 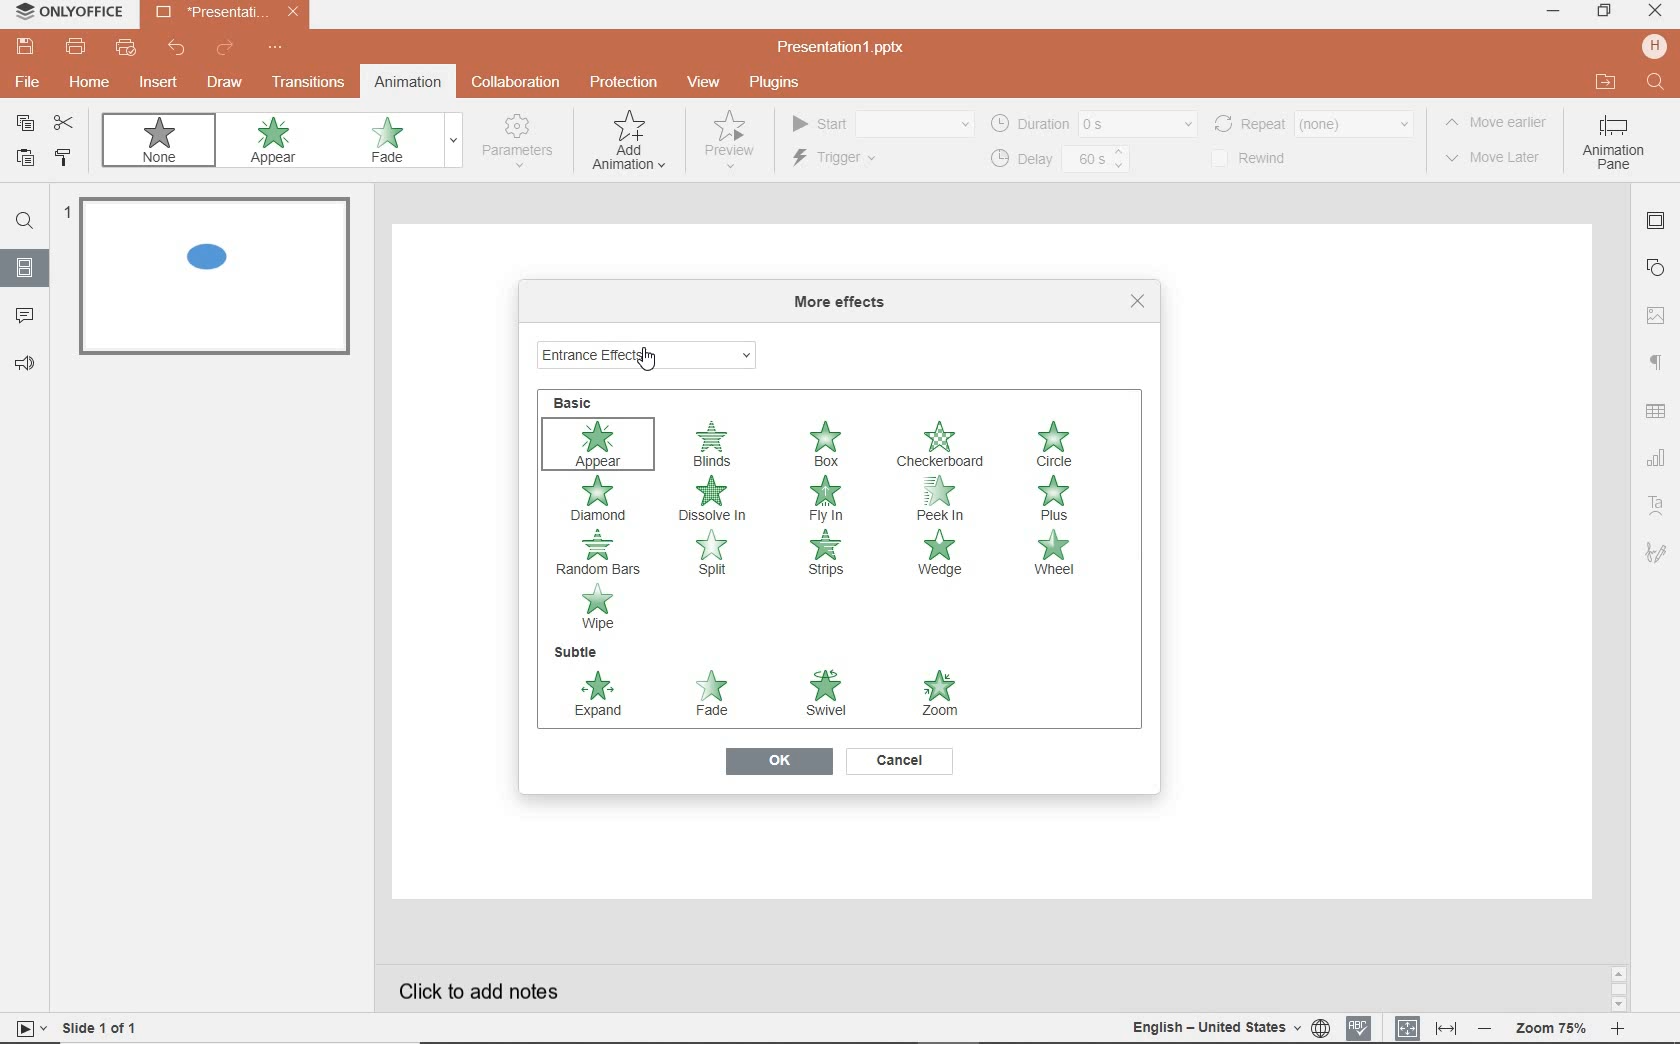 What do you see at coordinates (398, 142) in the screenshot?
I see `fade` at bounding box center [398, 142].